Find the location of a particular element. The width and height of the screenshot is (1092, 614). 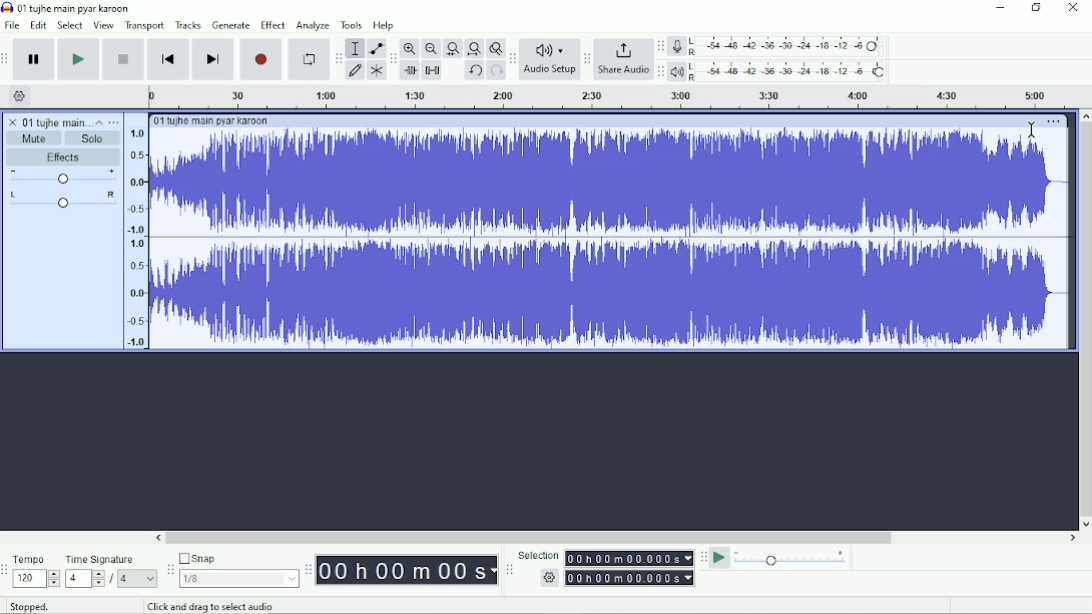

Audio is located at coordinates (612, 240).